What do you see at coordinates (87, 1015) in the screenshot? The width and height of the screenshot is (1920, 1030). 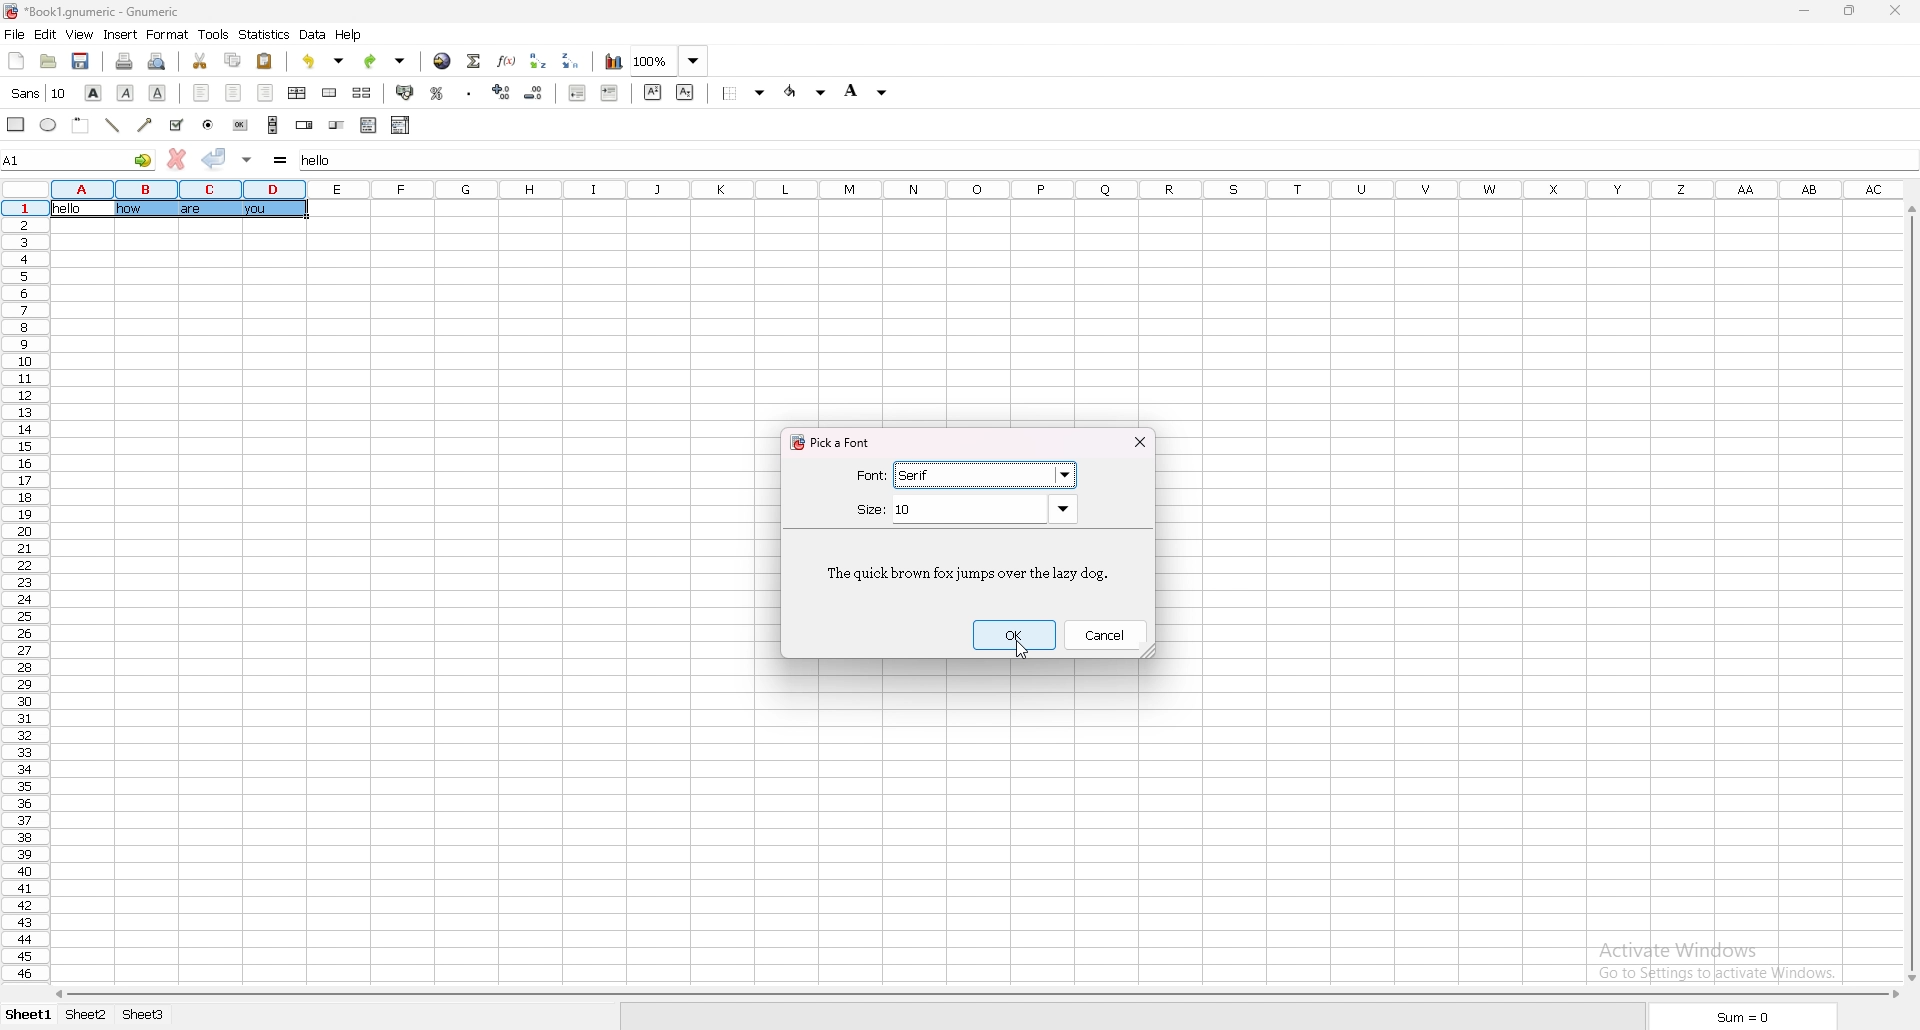 I see `sheet 2` at bounding box center [87, 1015].